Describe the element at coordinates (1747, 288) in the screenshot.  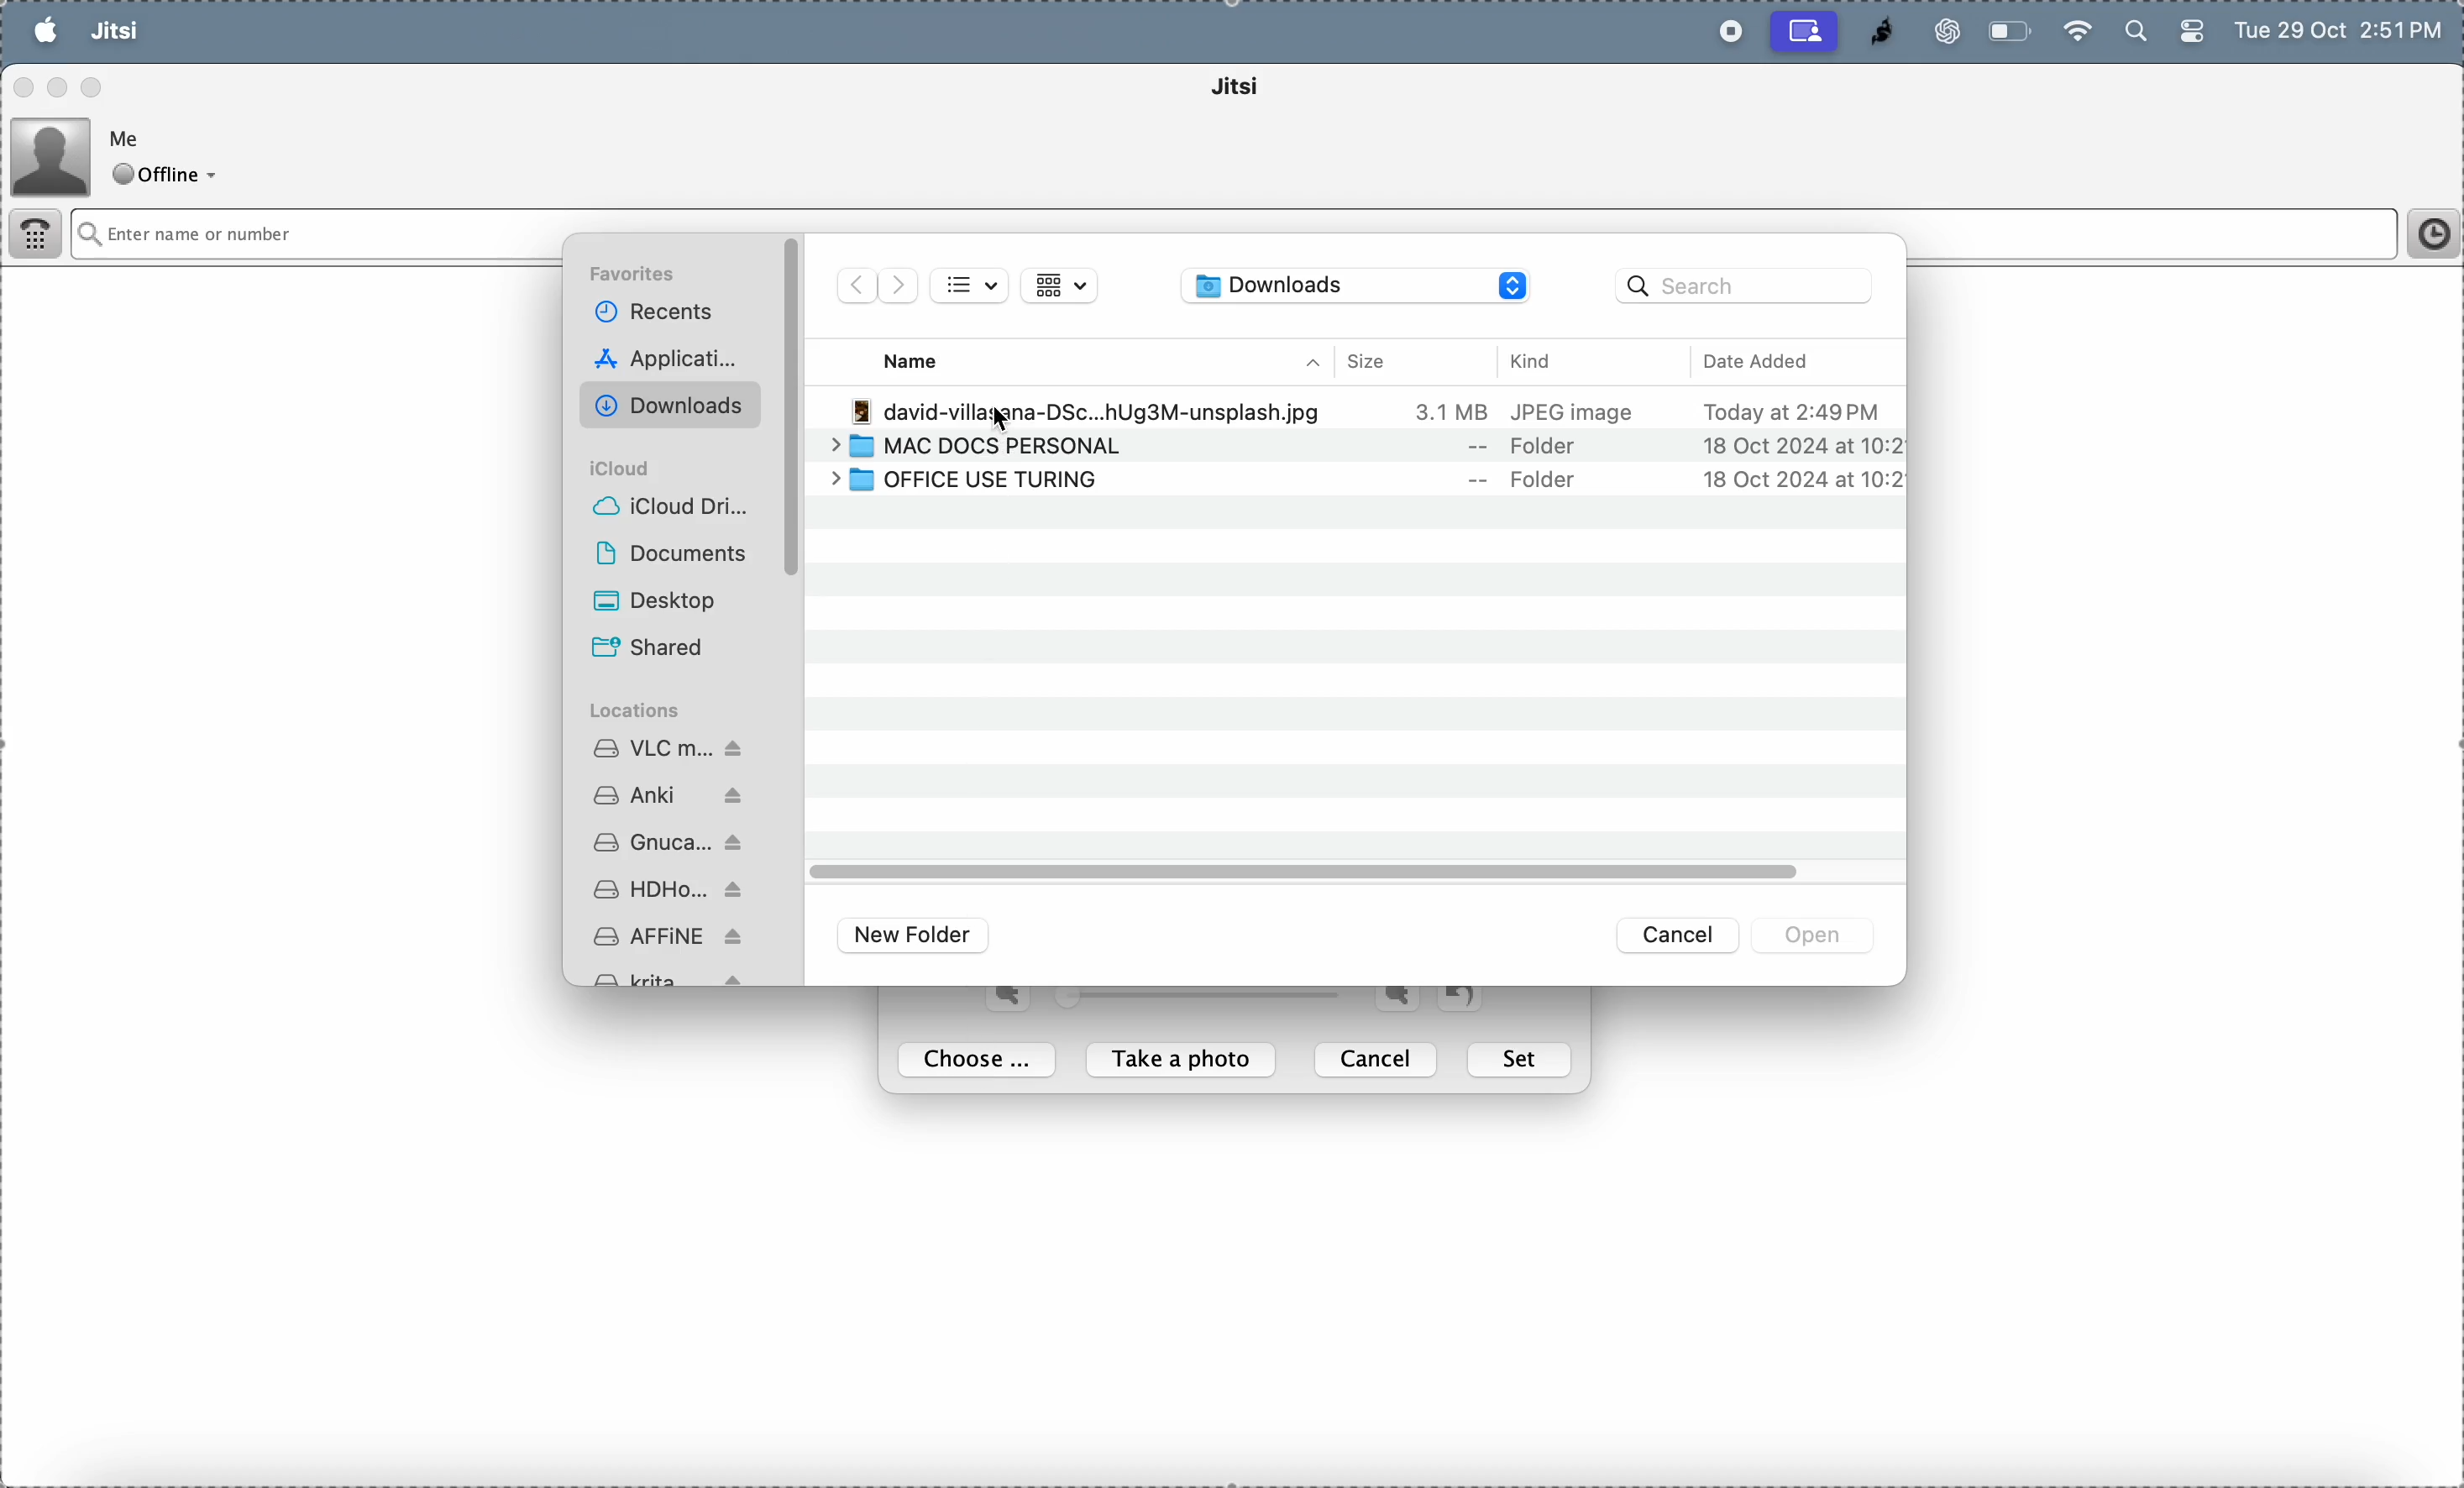
I see `search` at that location.